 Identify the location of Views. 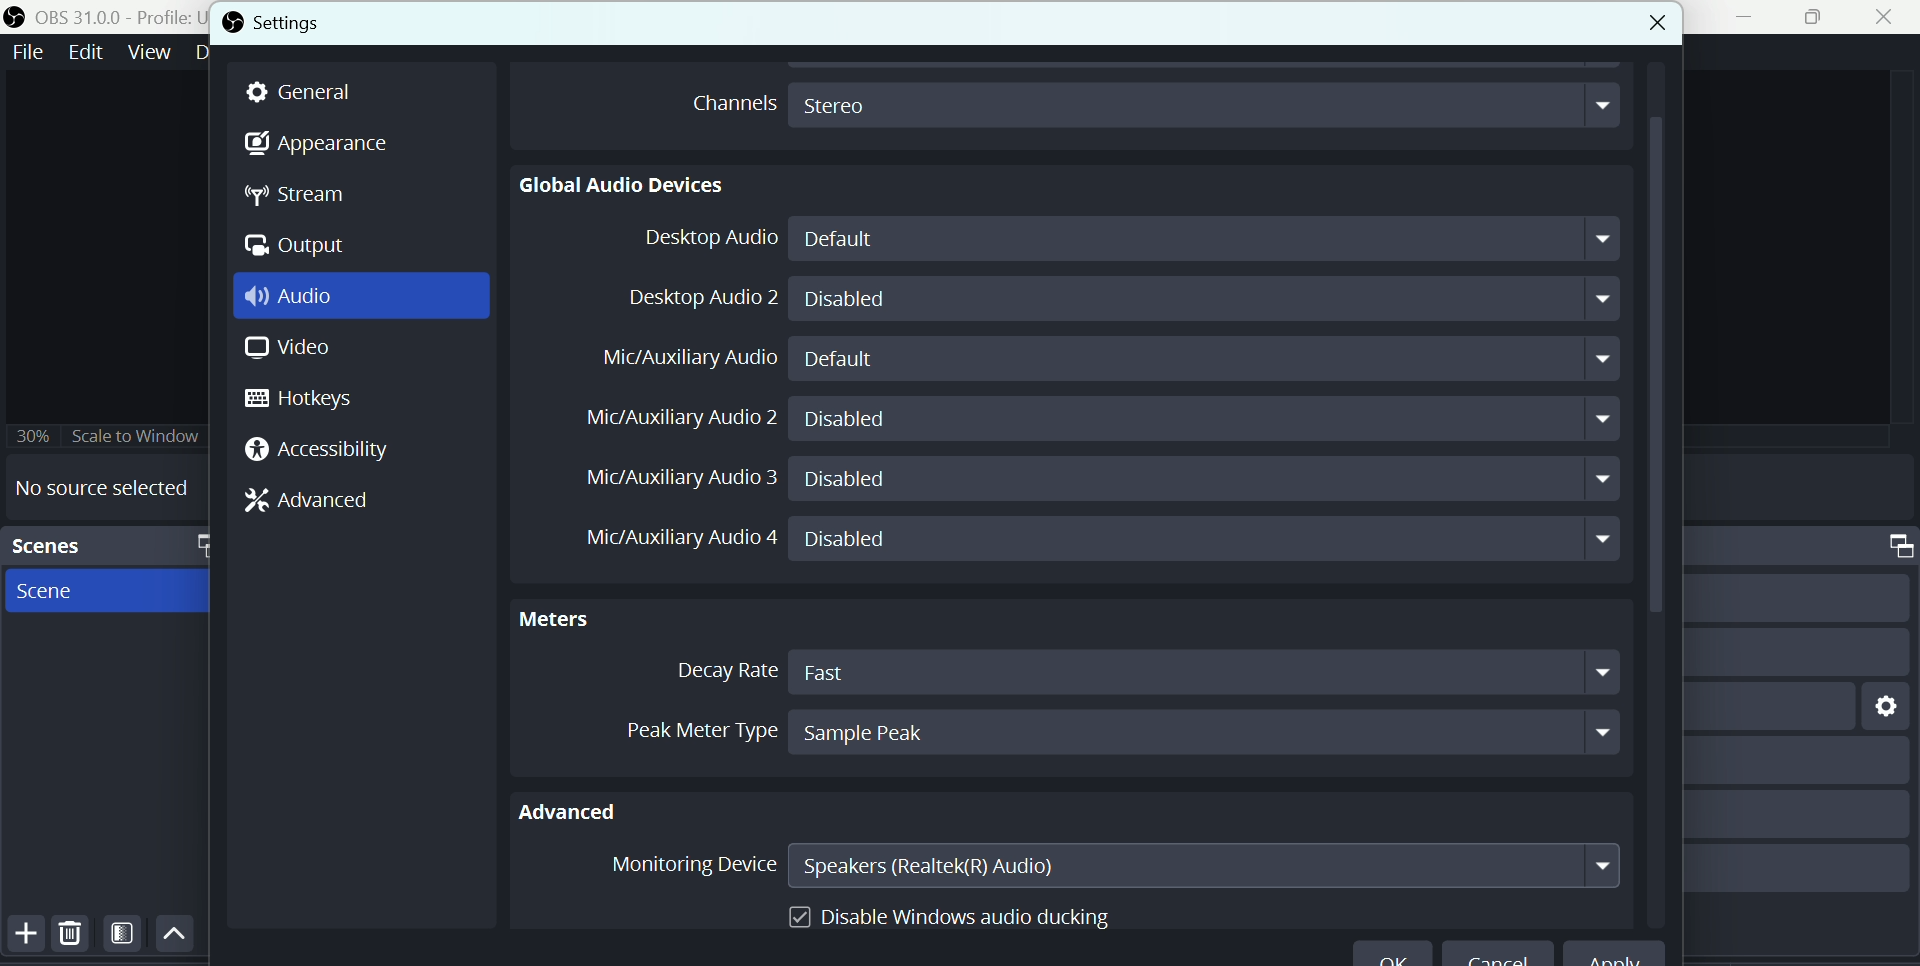
(151, 51).